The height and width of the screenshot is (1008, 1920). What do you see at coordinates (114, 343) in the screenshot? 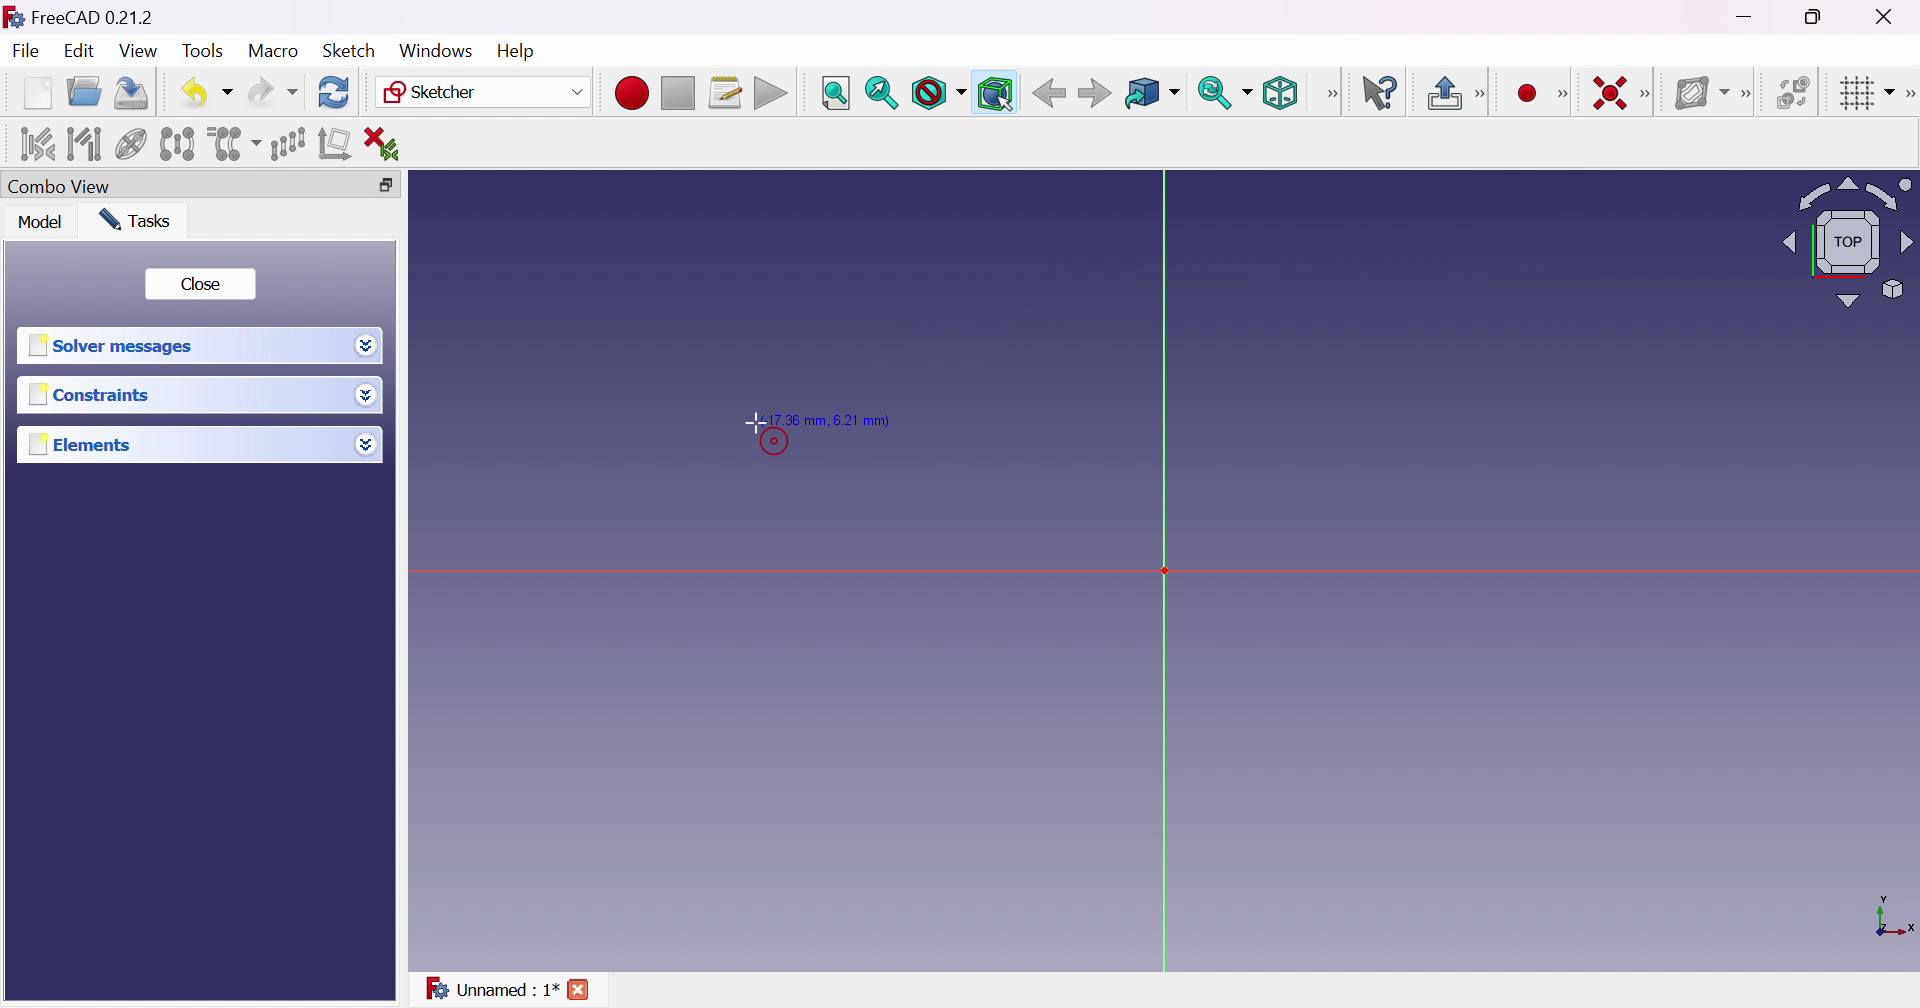
I see `Solver messages` at bounding box center [114, 343].